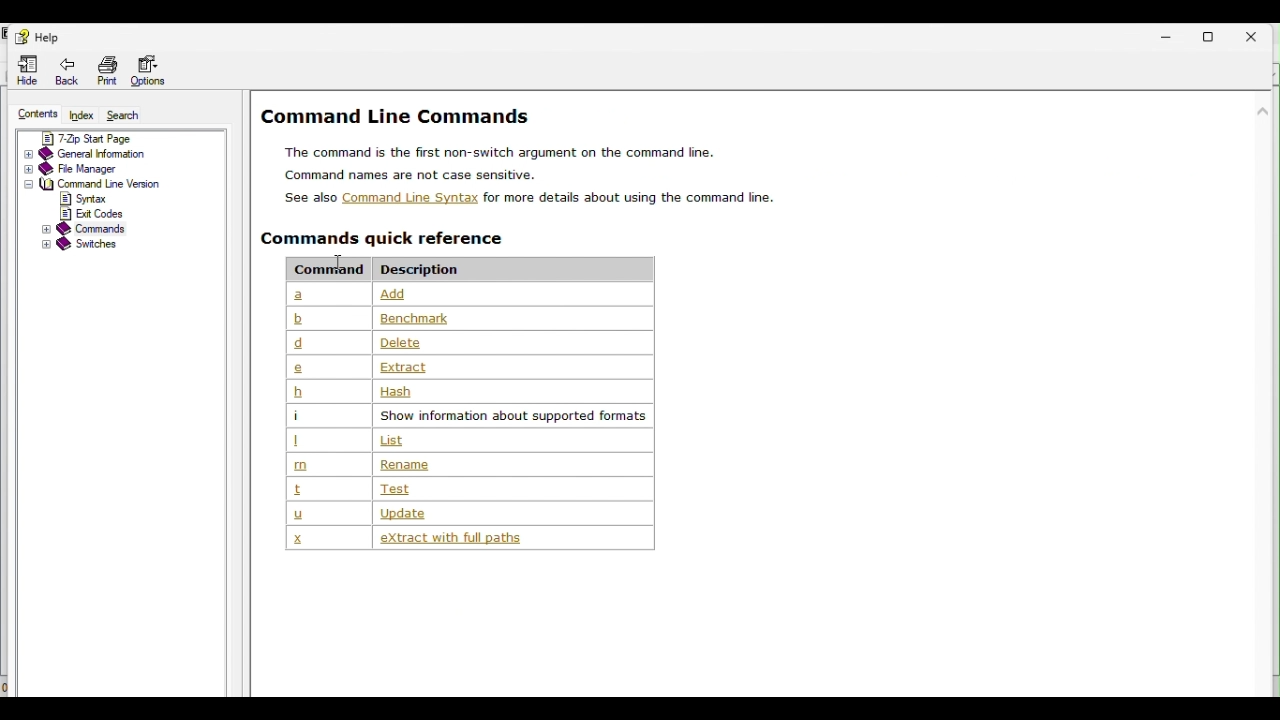 The width and height of the screenshot is (1280, 720). Describe the element at coordinates (1217, 34) in the screenshot. I see `Restore` at that location.